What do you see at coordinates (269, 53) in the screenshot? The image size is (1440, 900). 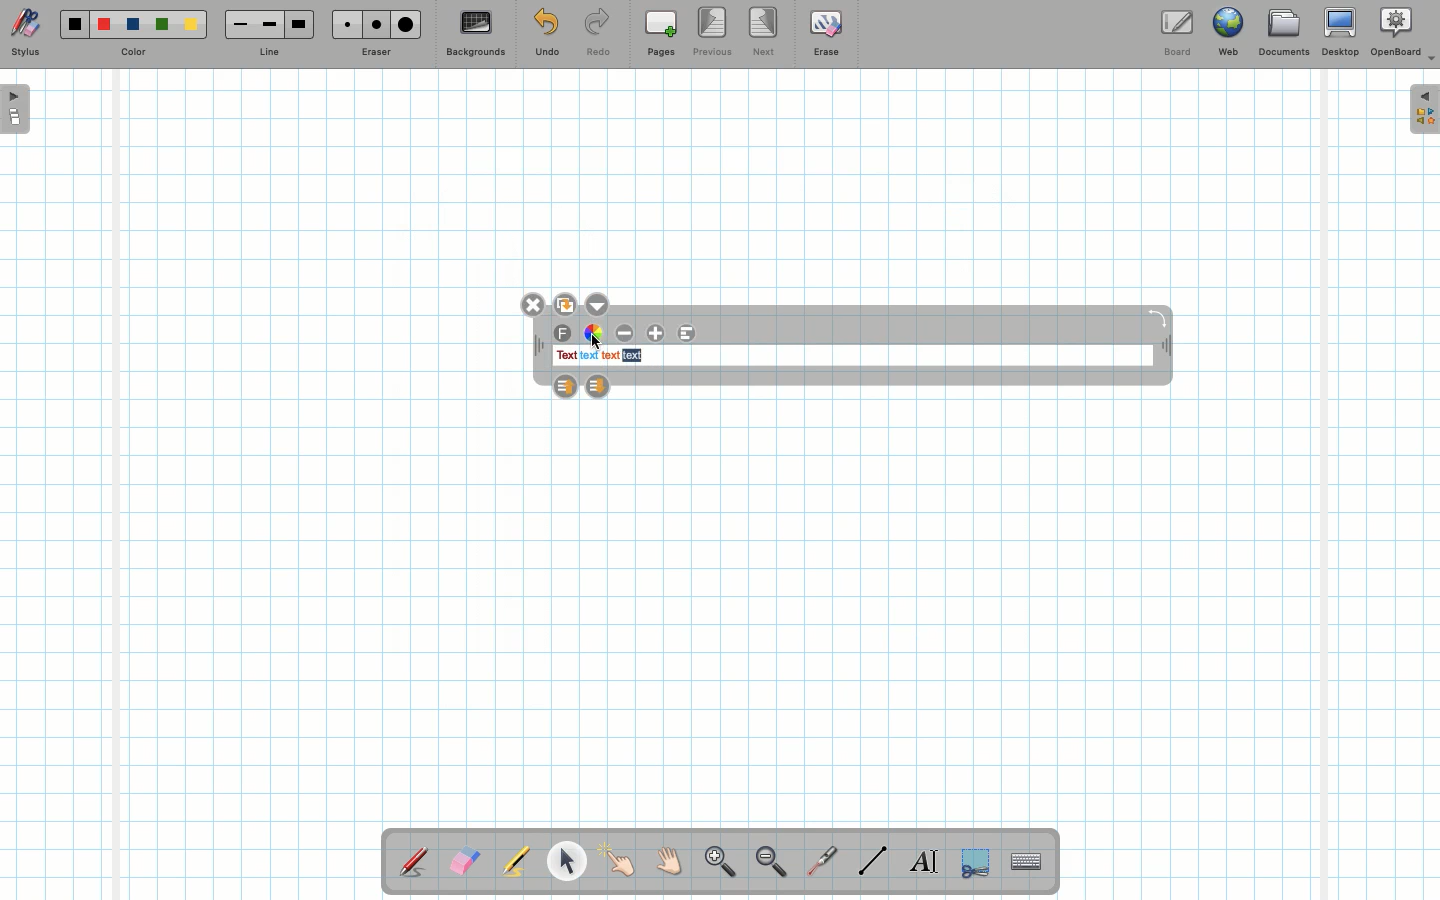 I see `Line` at bounding box center [269, 53].